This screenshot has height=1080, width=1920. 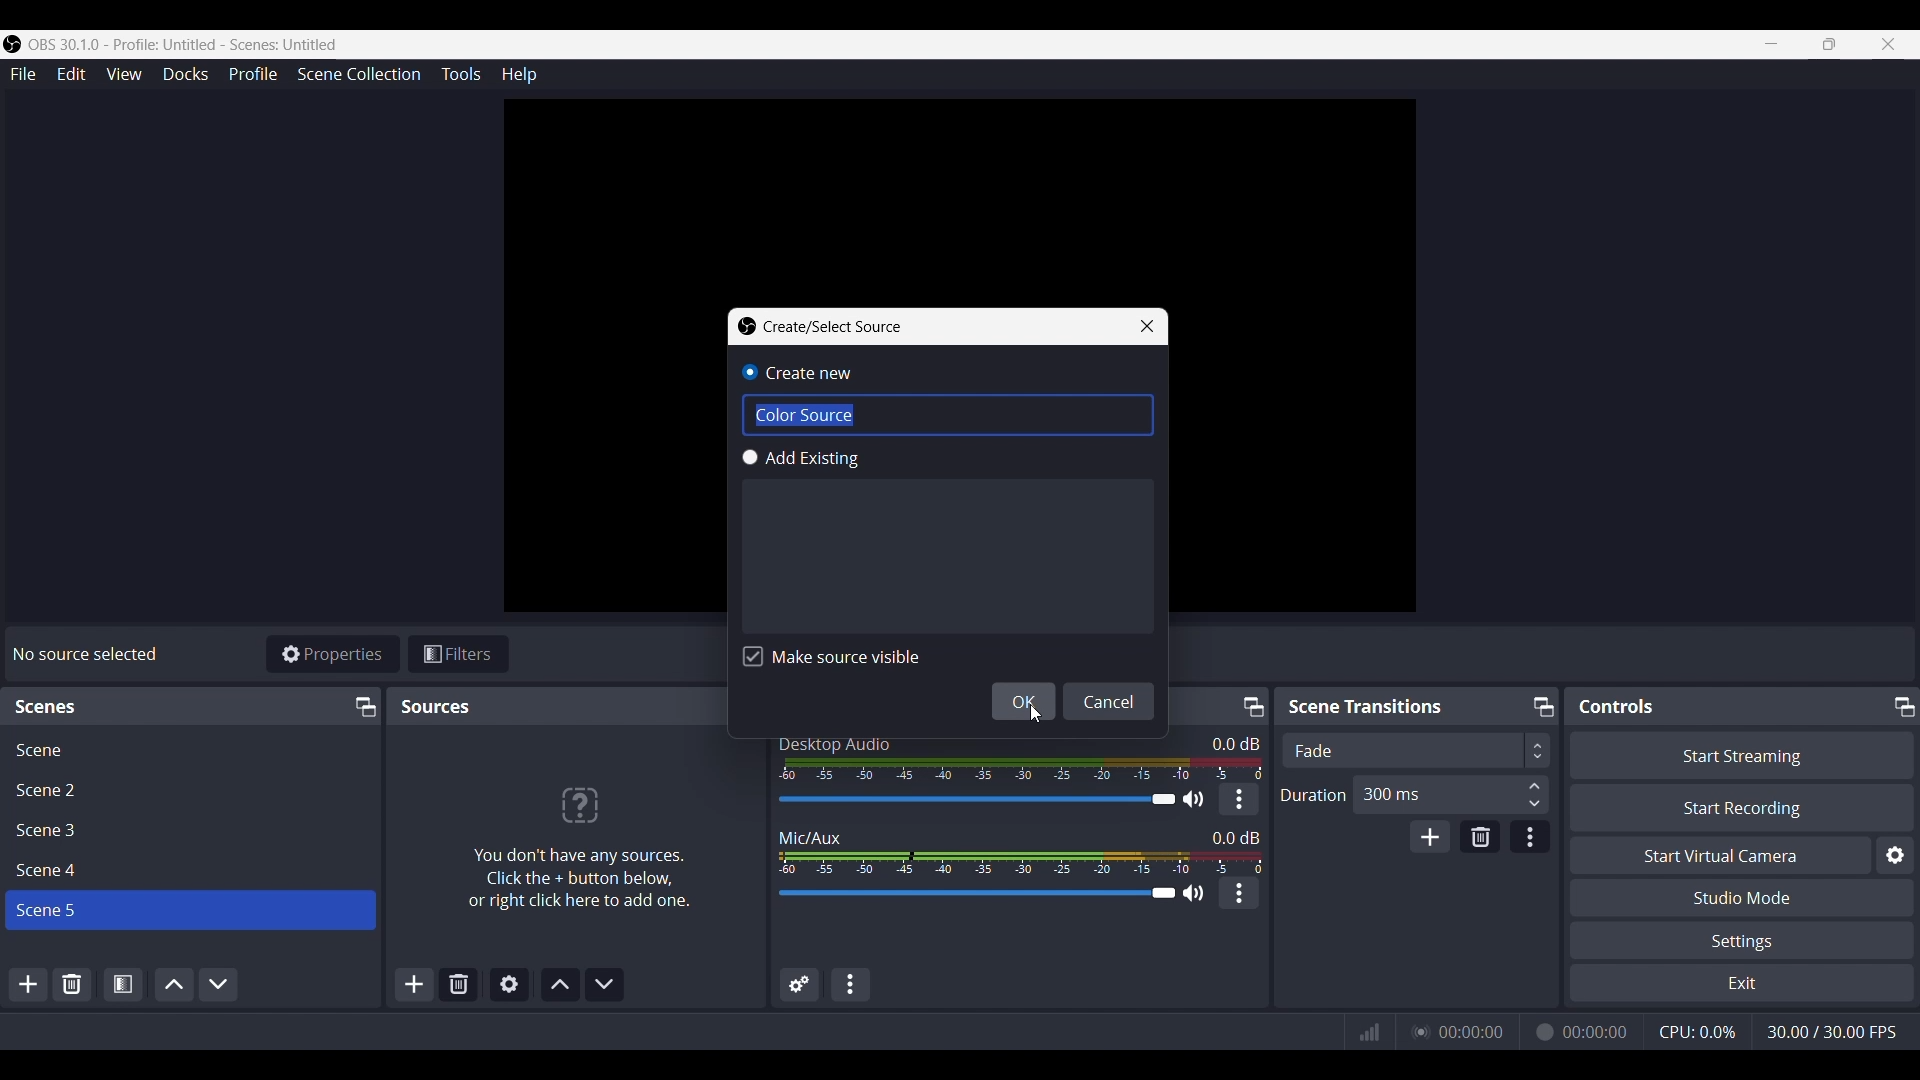 What do you see at coordinates (796, 984) in the screenshot?
I see `Advance audio properties` at bounding box center [796, 984].